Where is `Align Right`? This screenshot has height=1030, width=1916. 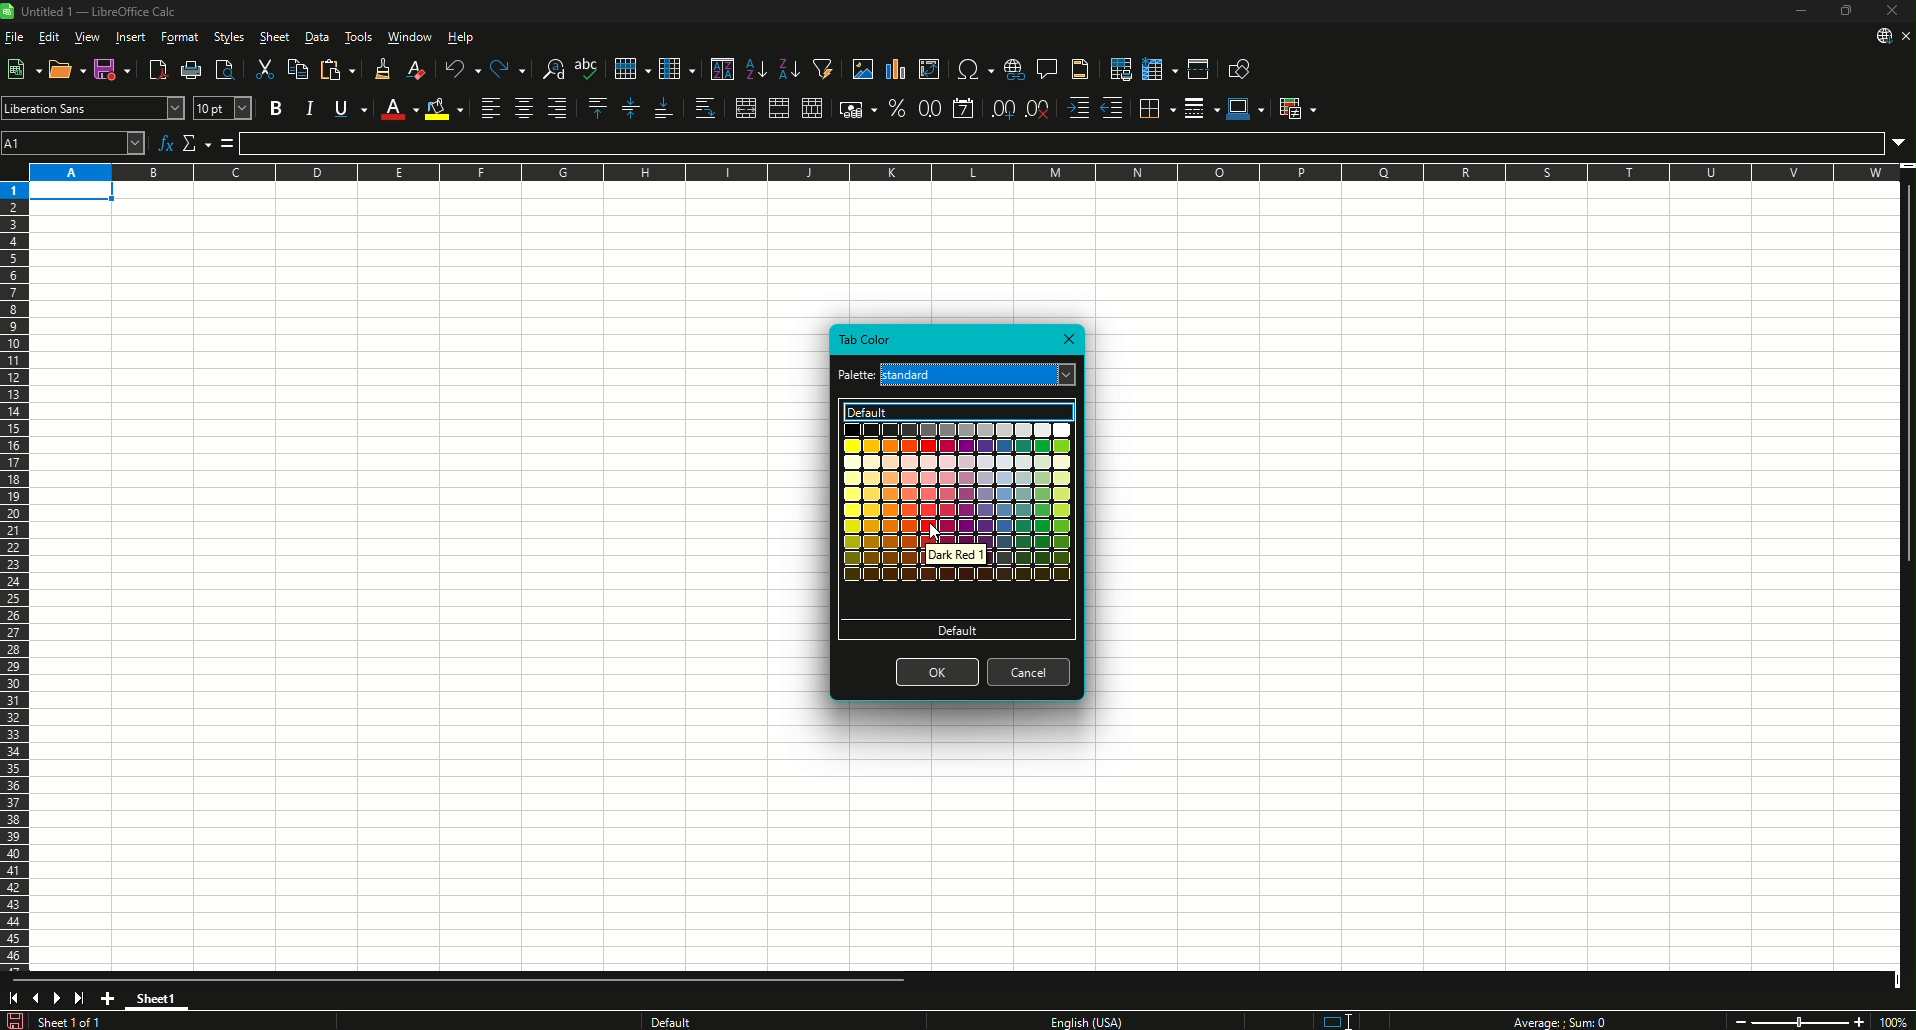
Align Right is located at coordinates (557, 108).